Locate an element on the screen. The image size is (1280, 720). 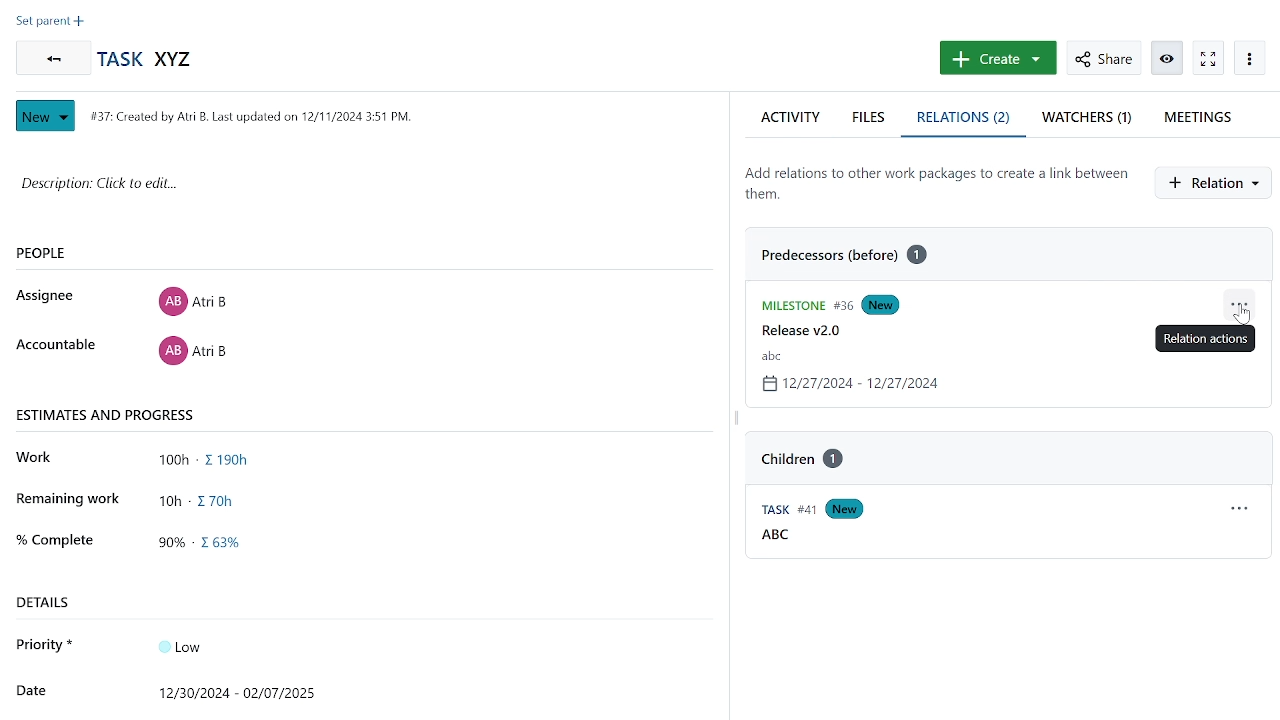
New is located at coordinates (48, 116).